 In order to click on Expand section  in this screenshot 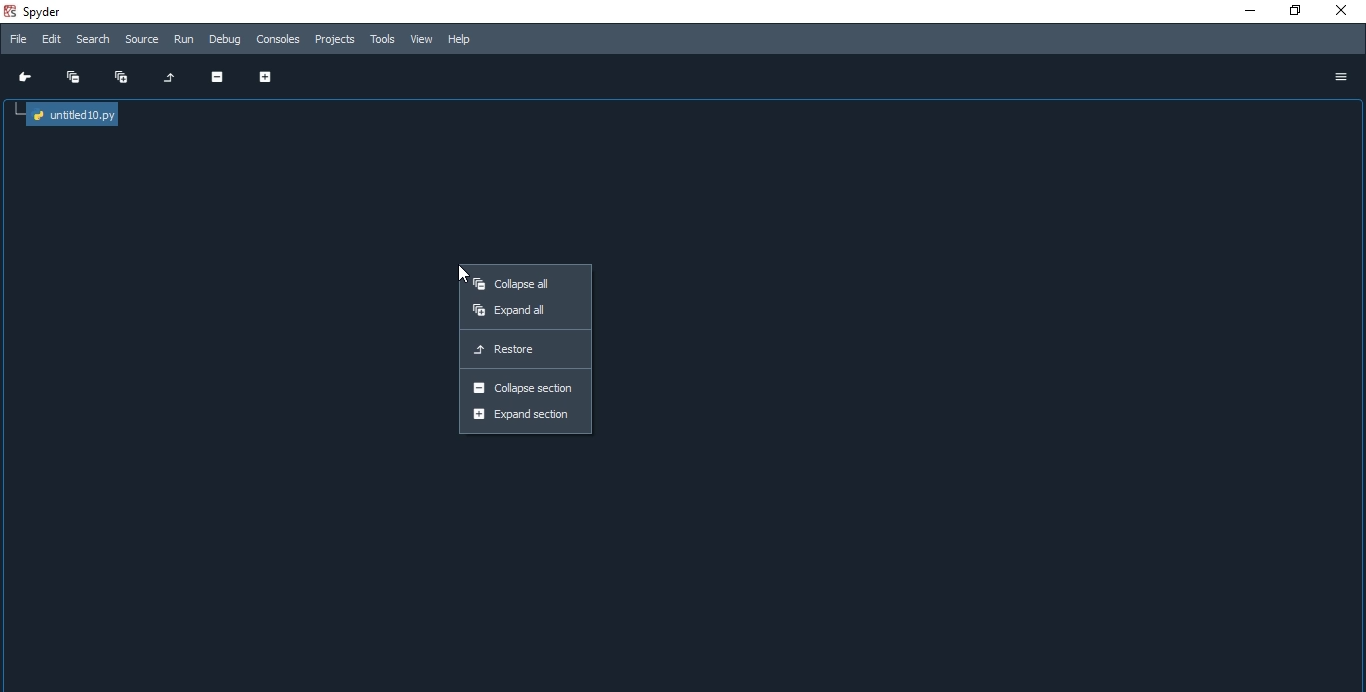, I will do `click(264, 80)`.